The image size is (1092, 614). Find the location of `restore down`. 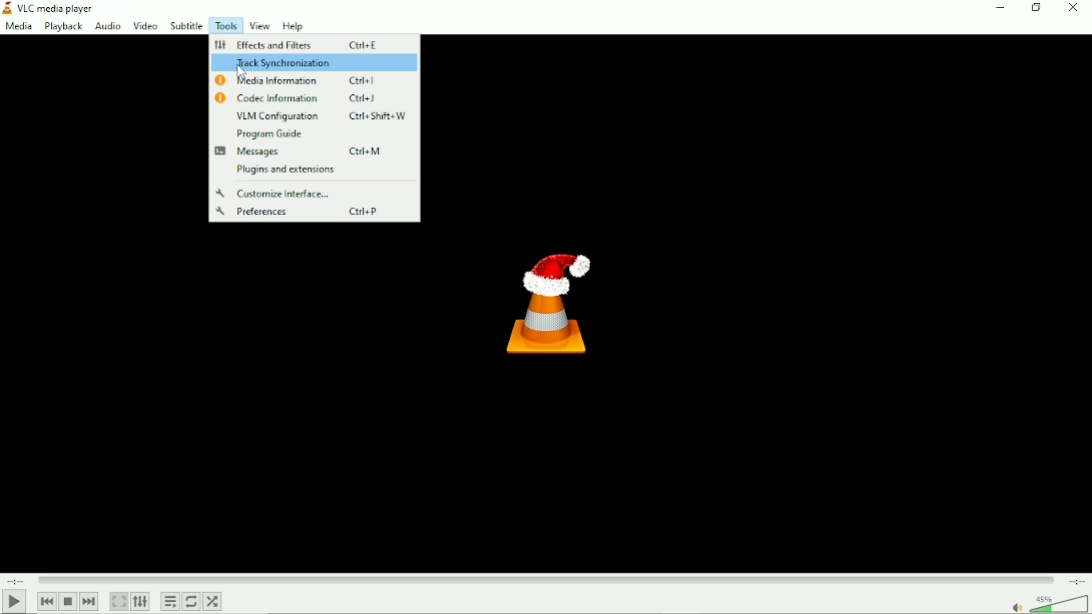

restore down is located at coordinates (1036, 7).